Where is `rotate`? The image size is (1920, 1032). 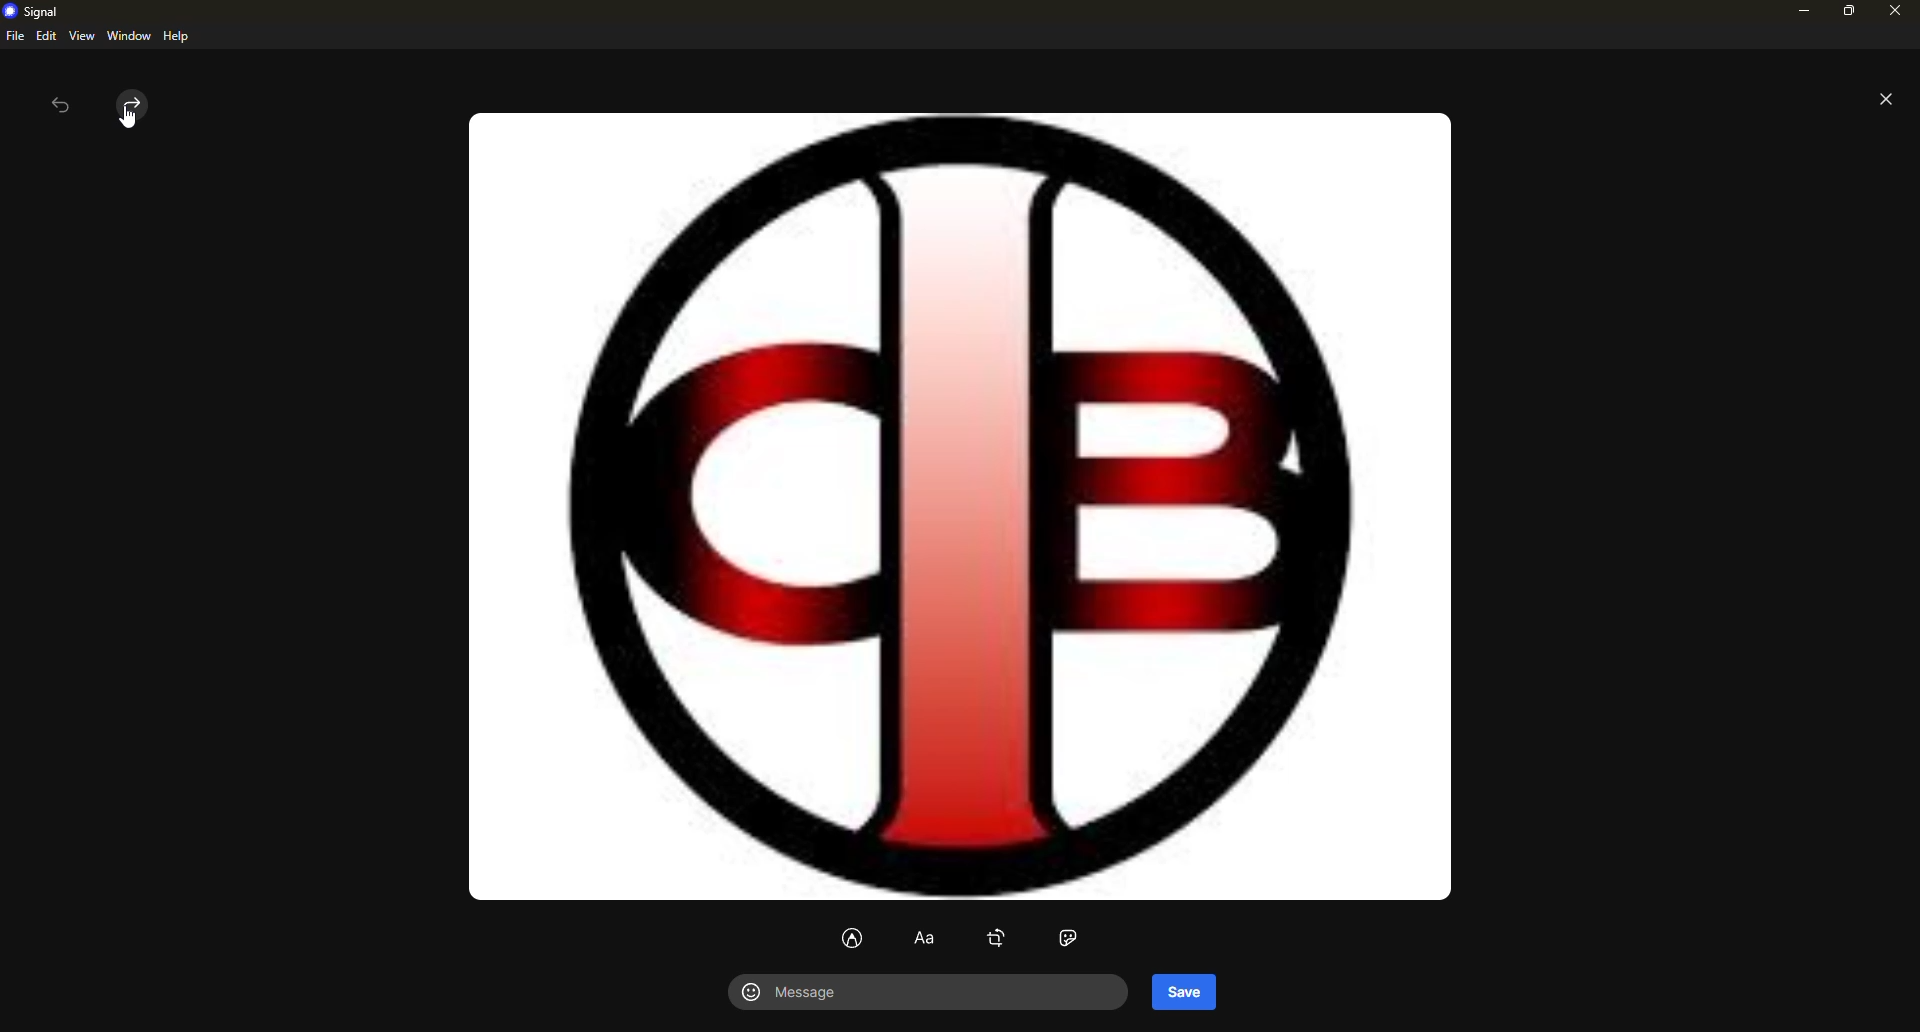 rotate is located at coordinates (997, 938).